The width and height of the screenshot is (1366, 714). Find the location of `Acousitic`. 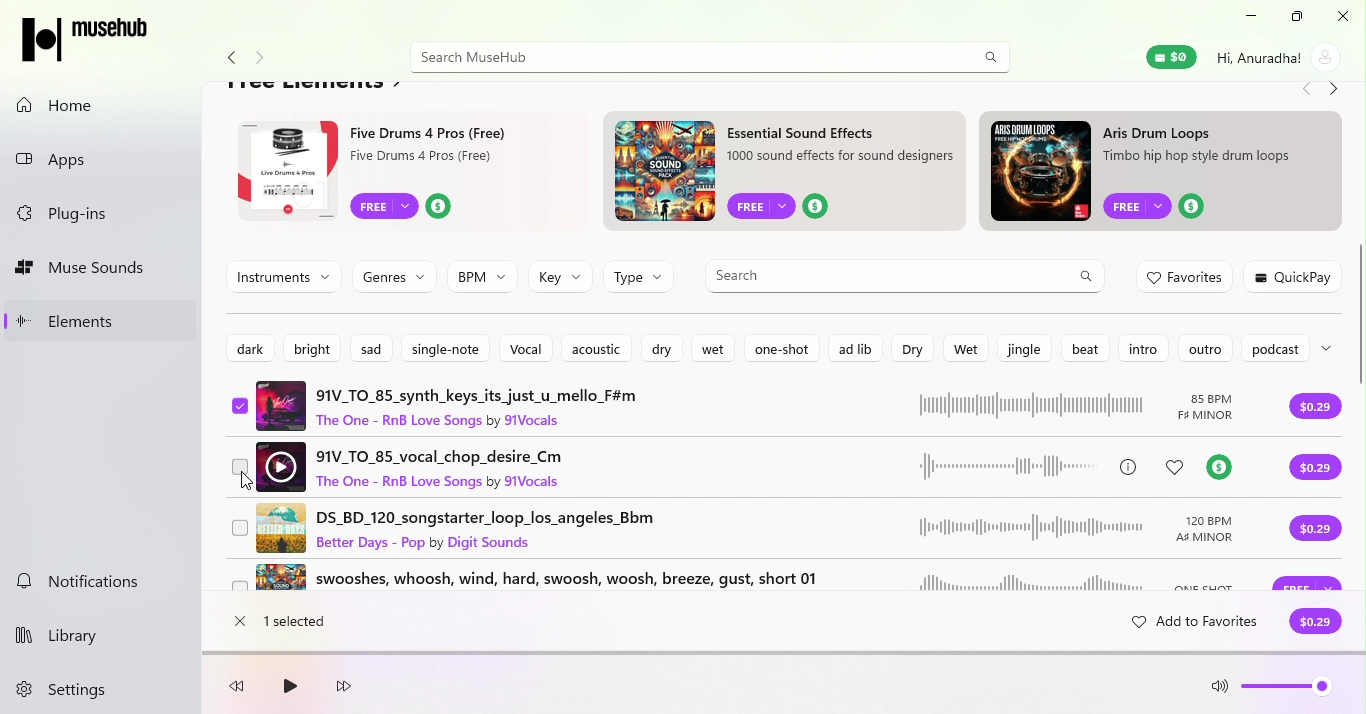

Acousitic is located at coordinates (595, 349).